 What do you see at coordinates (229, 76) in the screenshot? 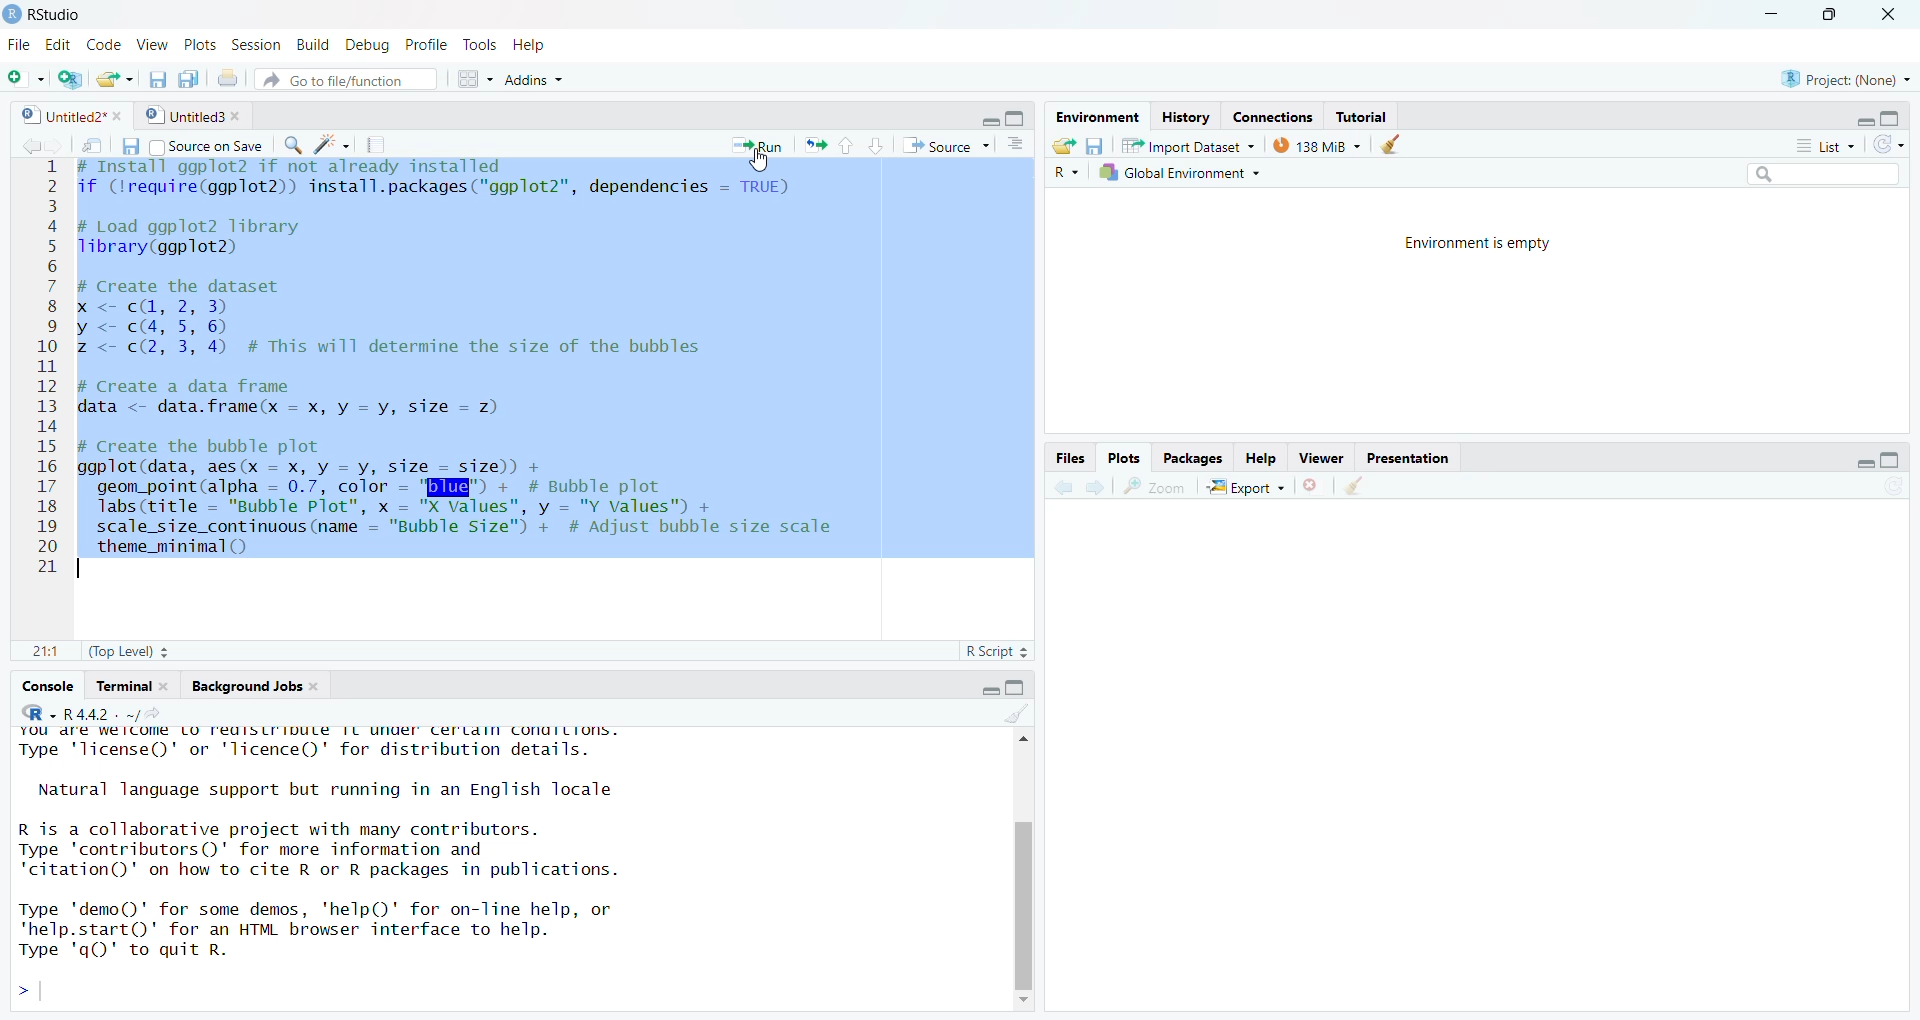
I see `print document` at bounding box center [229, 76].